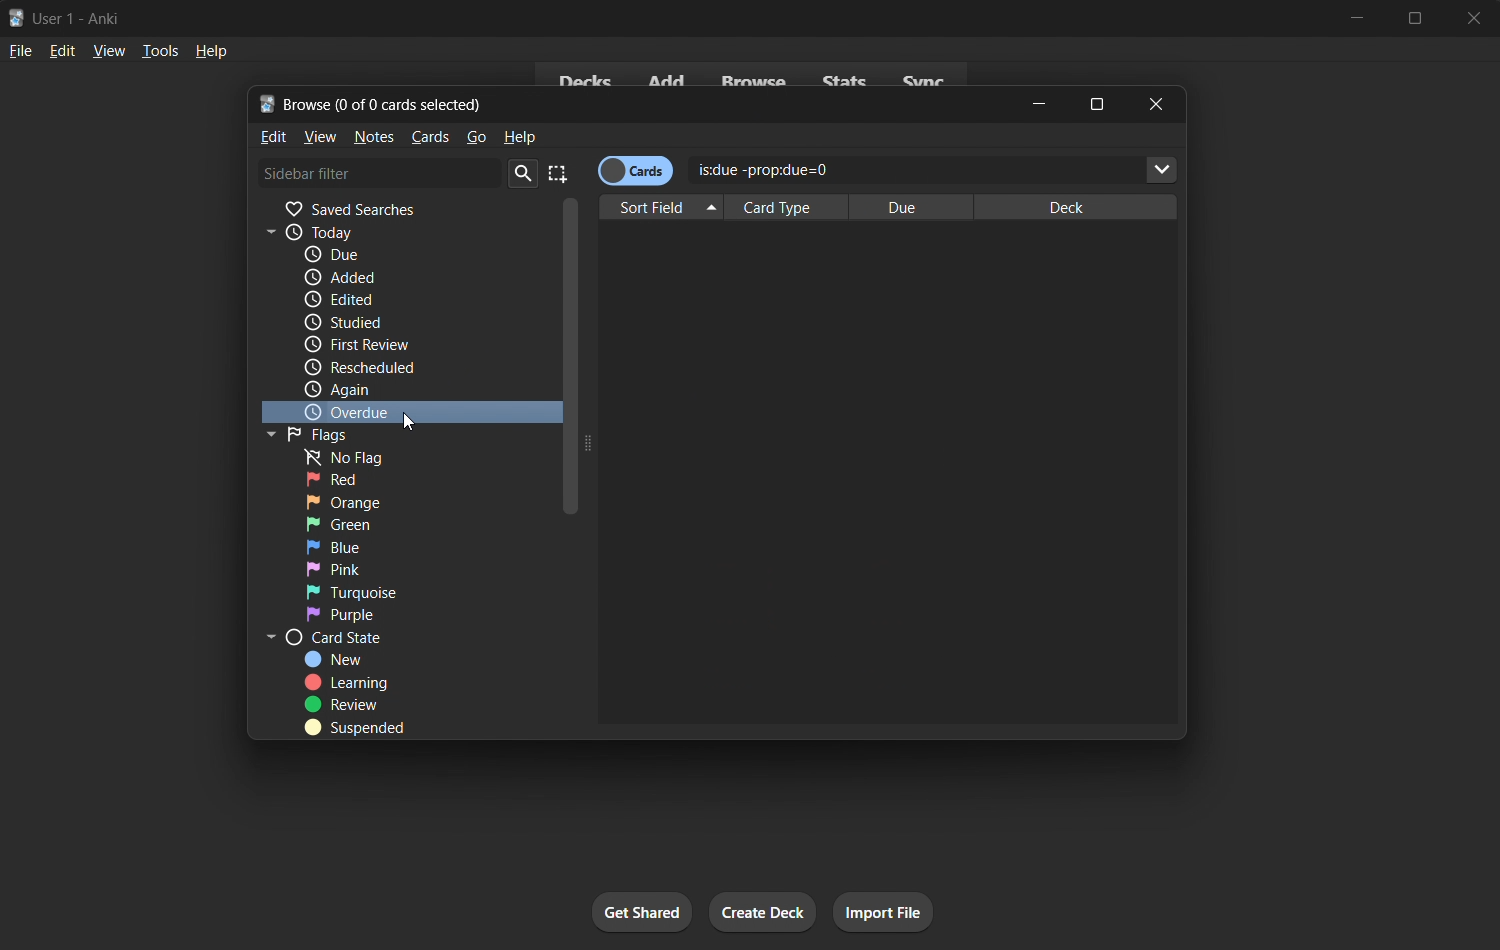 The height and width of the screenshot is (950, 1500). I want to click on blue, so click(366, 547).